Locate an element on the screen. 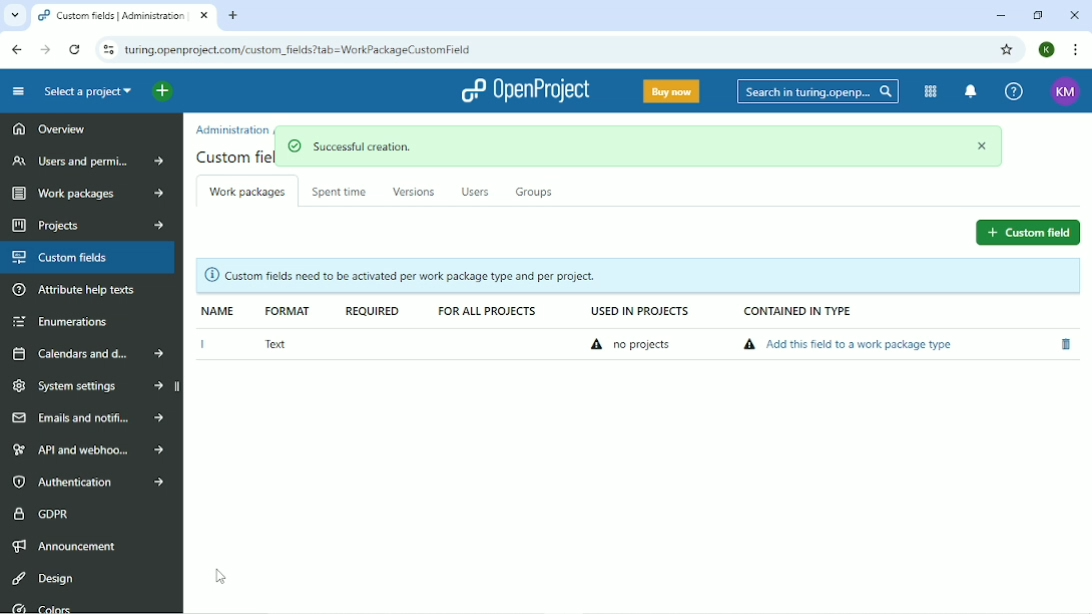  GDPR is located at coordinates (42, 512).